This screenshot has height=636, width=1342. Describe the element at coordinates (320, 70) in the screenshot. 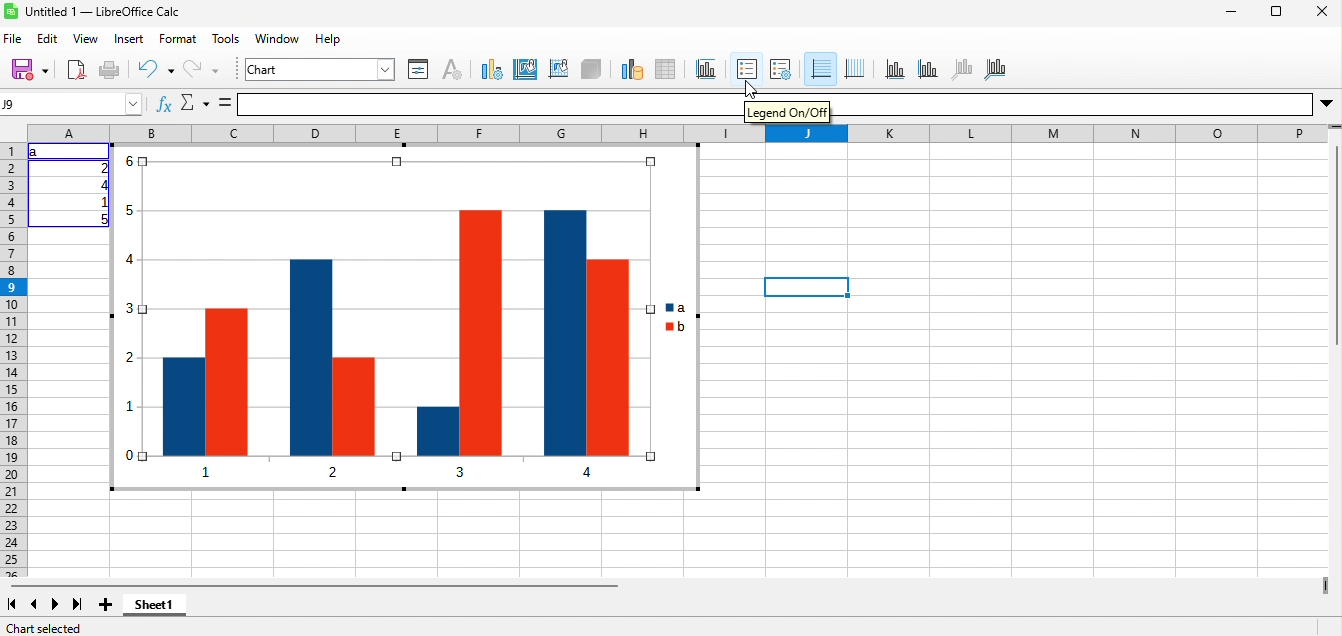

I see `chart element` at that location.